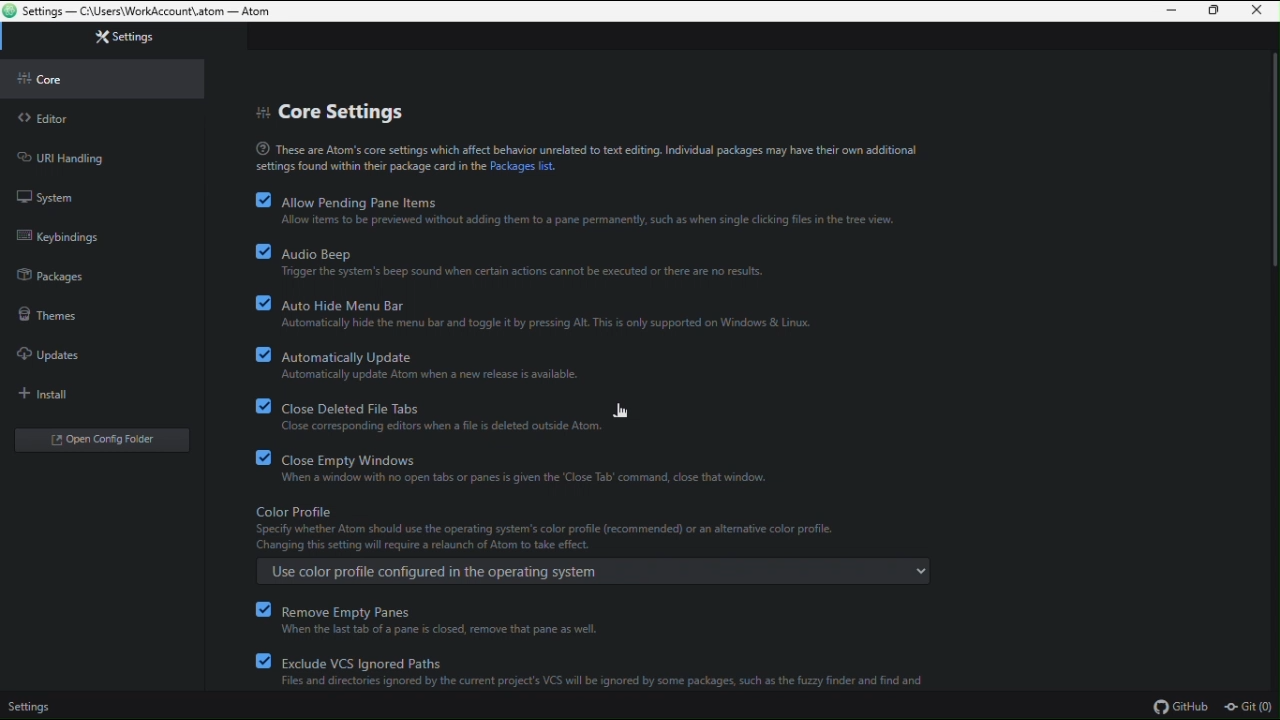  What do you see at coordinates (102, 81) in the screenshot?
I see `core` at bounding box center [102, 81].